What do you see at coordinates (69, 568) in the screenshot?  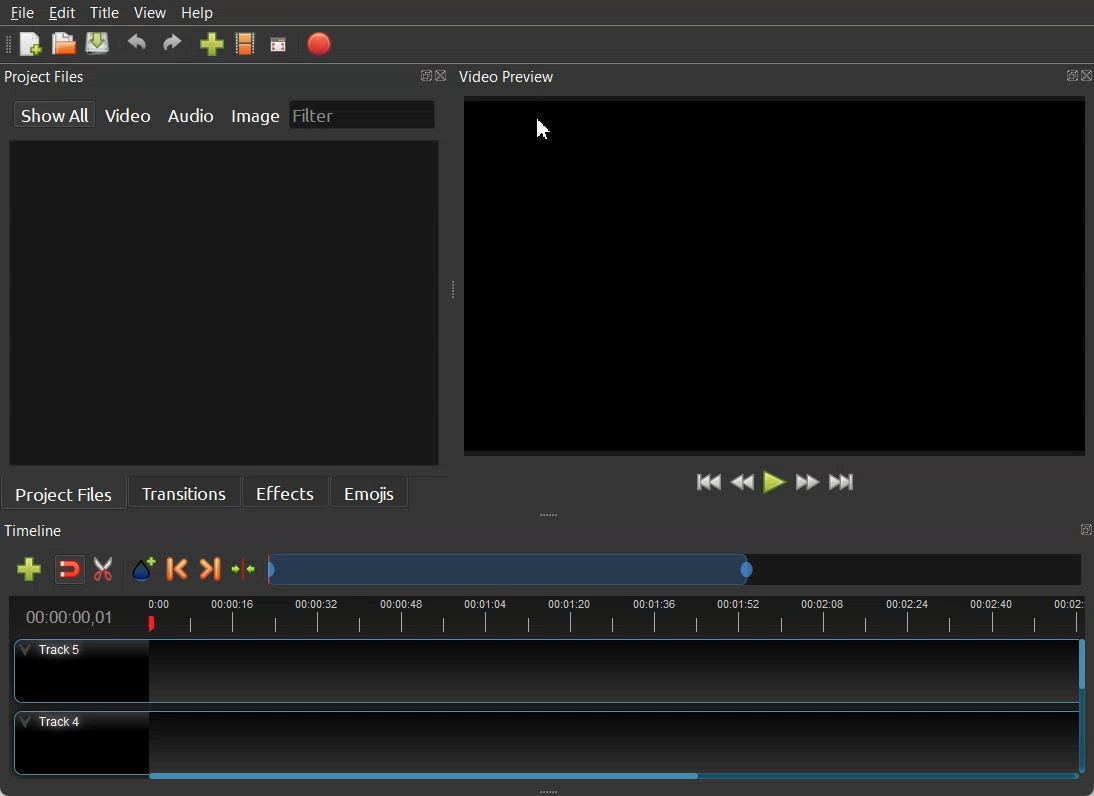 I see `Disable Snapping` at bounding box center [69, 568].